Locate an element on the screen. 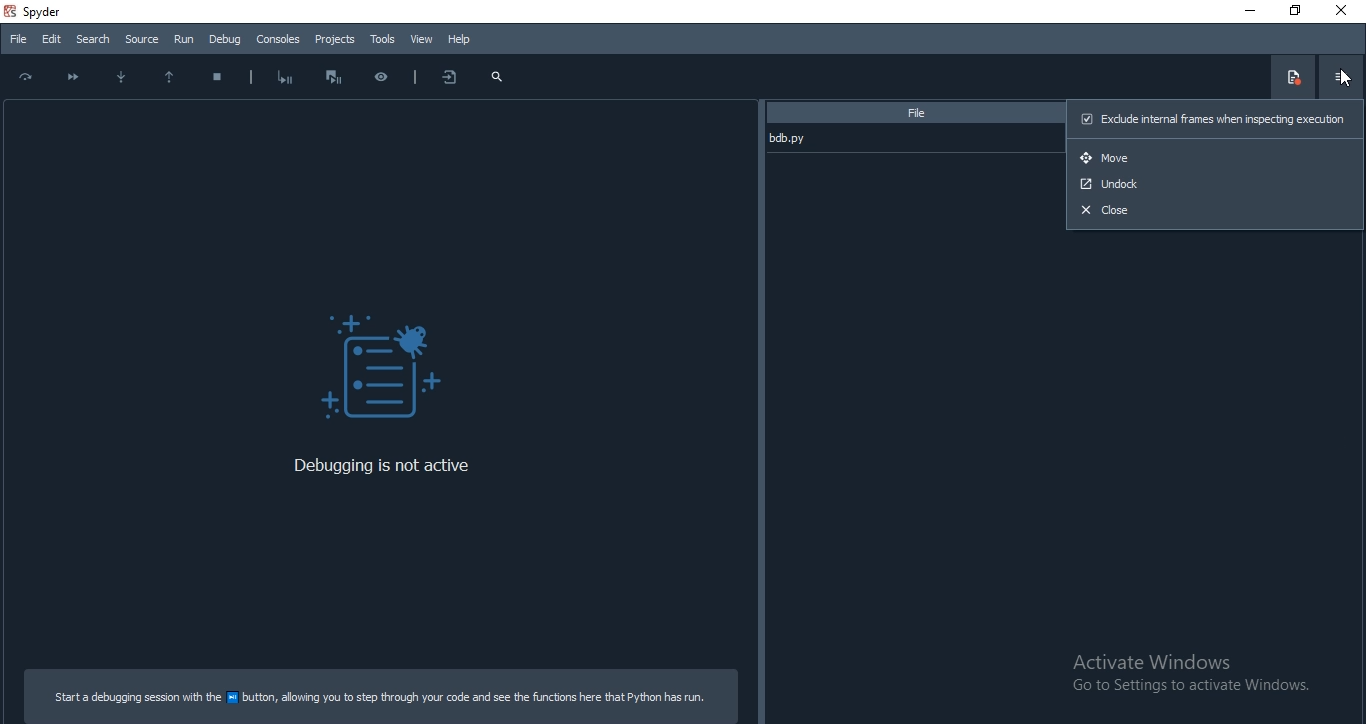  Run is located at coordinates (184, 39).